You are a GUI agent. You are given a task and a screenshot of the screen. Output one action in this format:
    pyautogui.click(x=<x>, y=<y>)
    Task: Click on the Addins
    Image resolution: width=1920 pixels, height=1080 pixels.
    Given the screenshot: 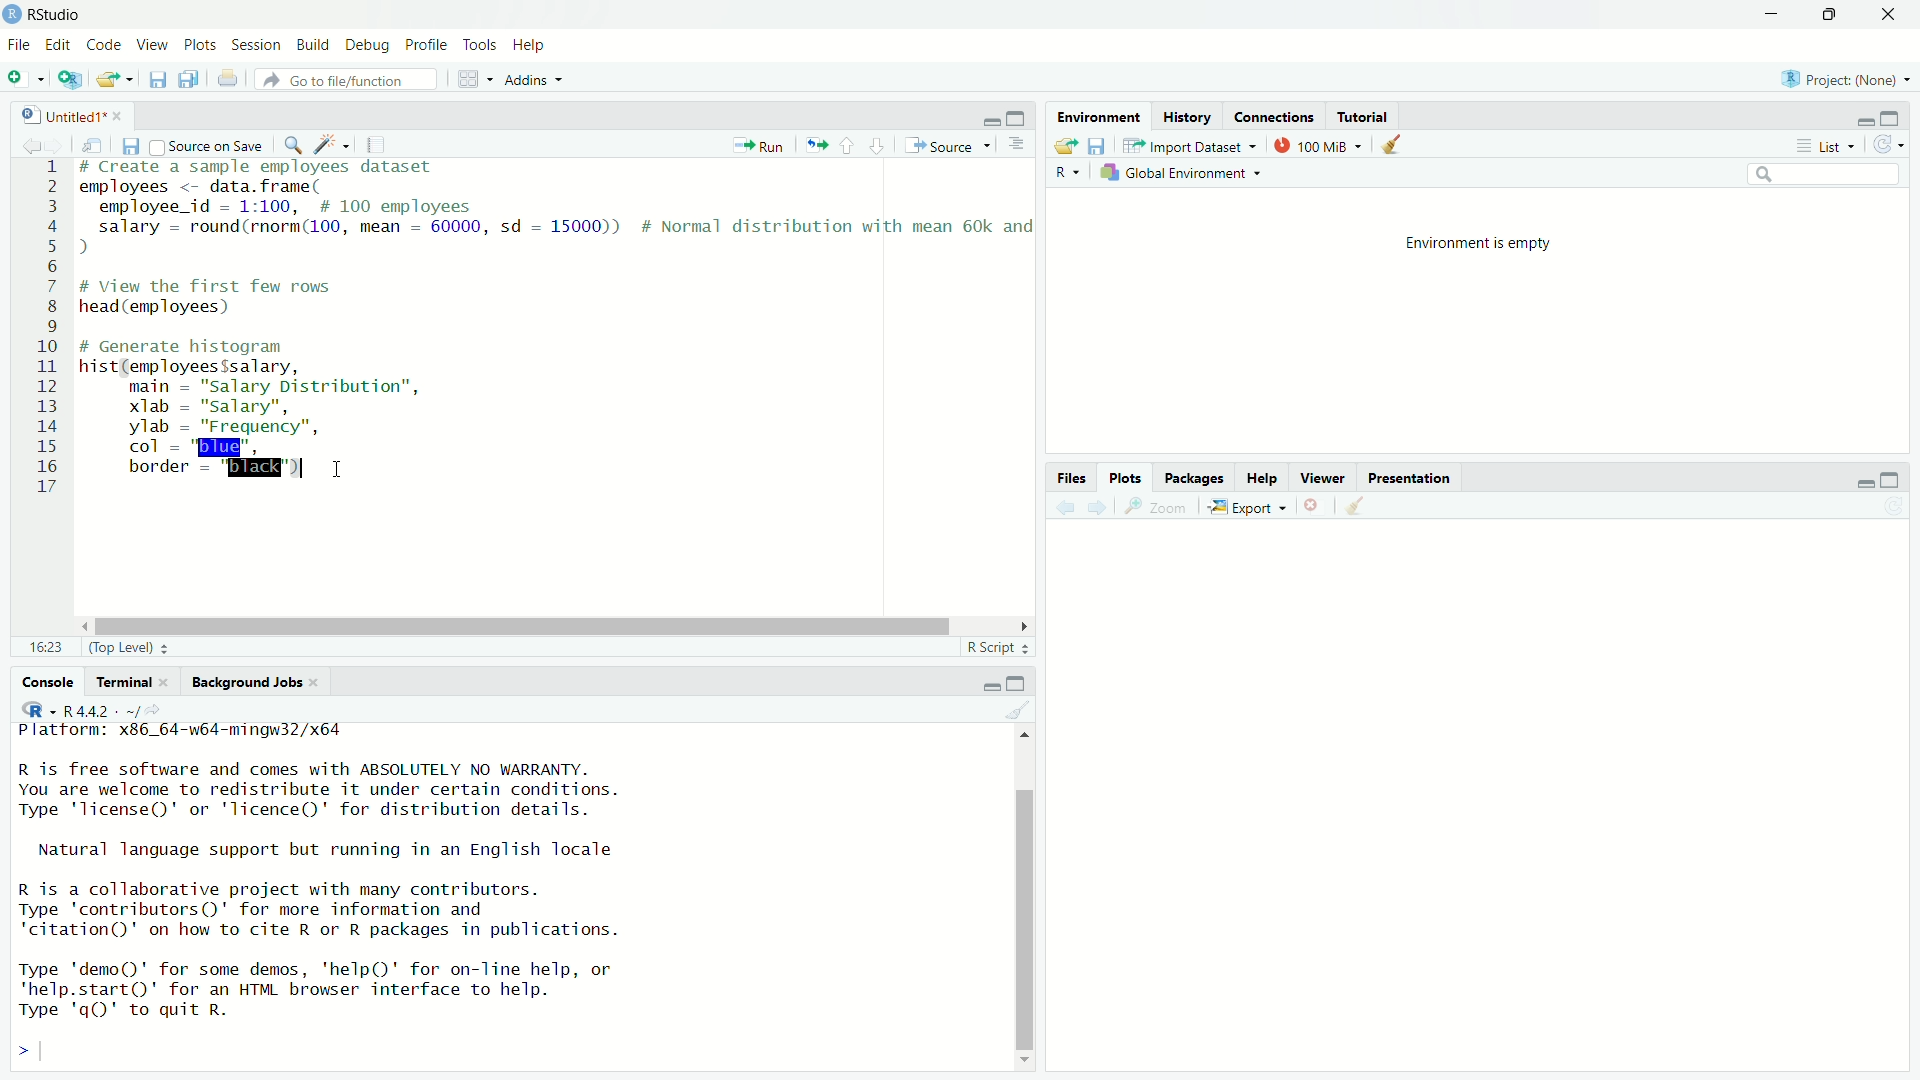 What is the action you would take?
    pyautogui.click(x=536, y=81)
    